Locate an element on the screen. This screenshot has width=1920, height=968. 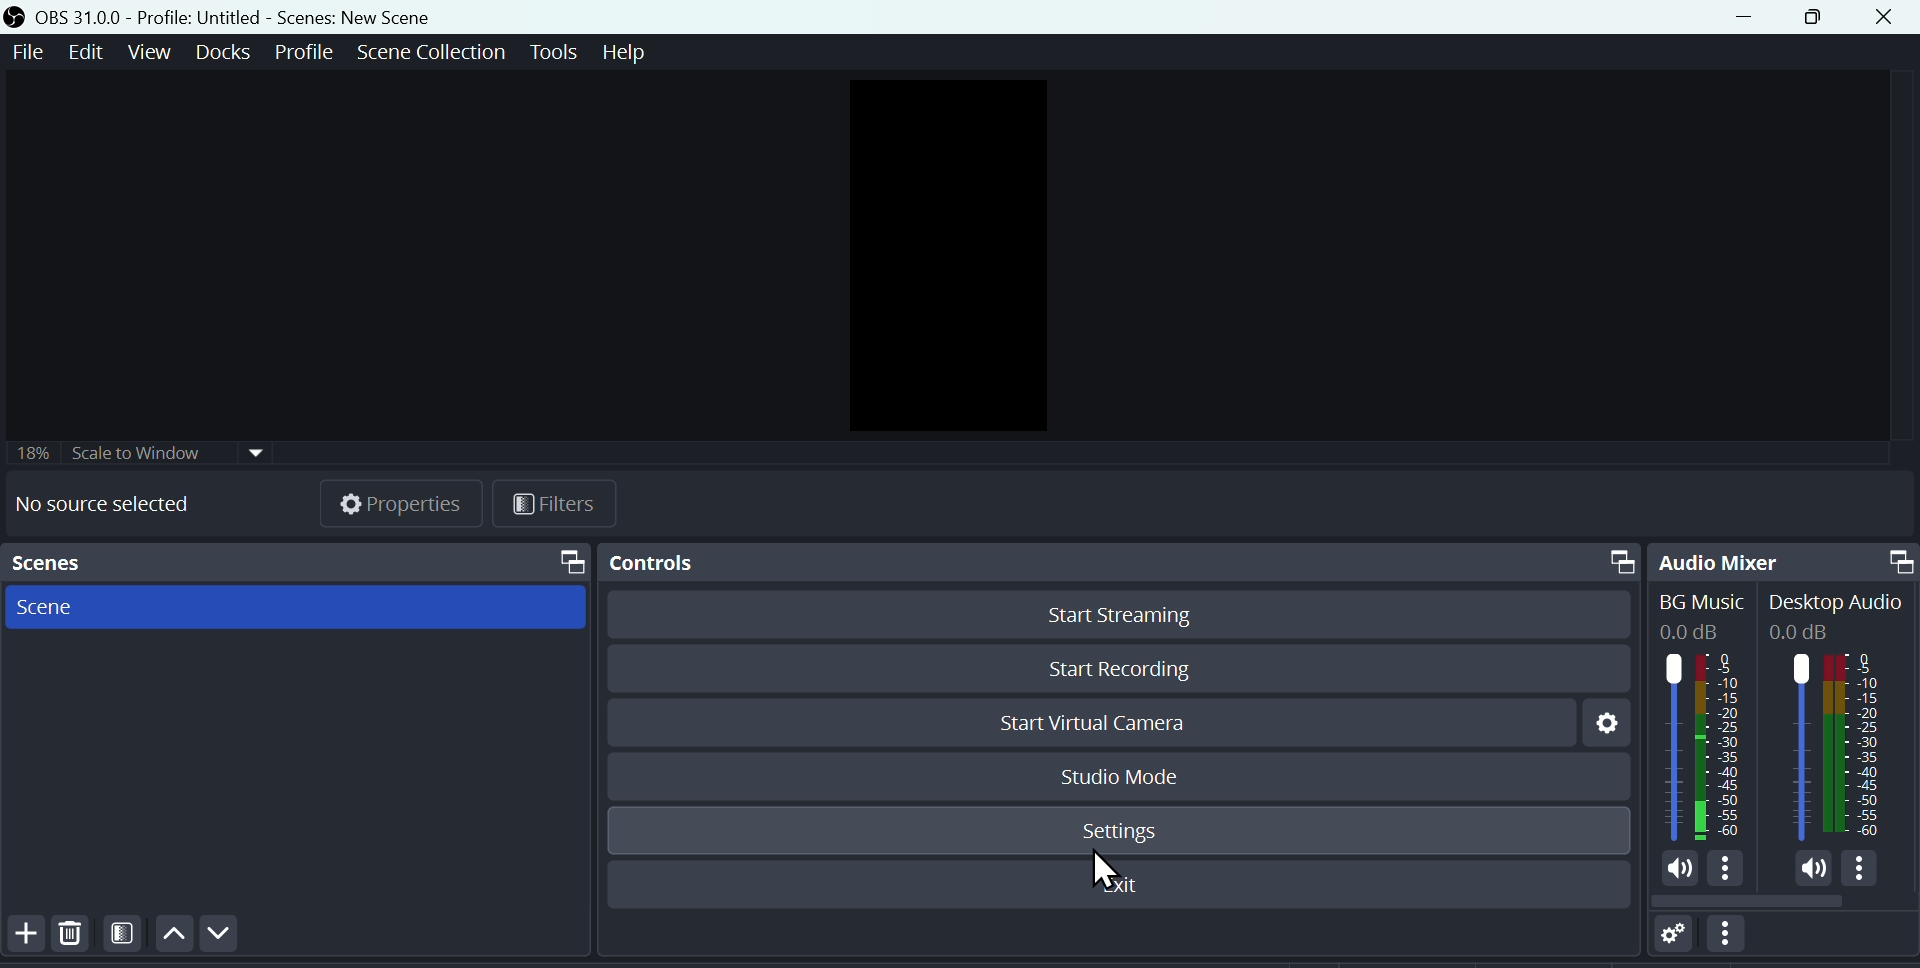
Exit is located at coordinates (1115, 886).